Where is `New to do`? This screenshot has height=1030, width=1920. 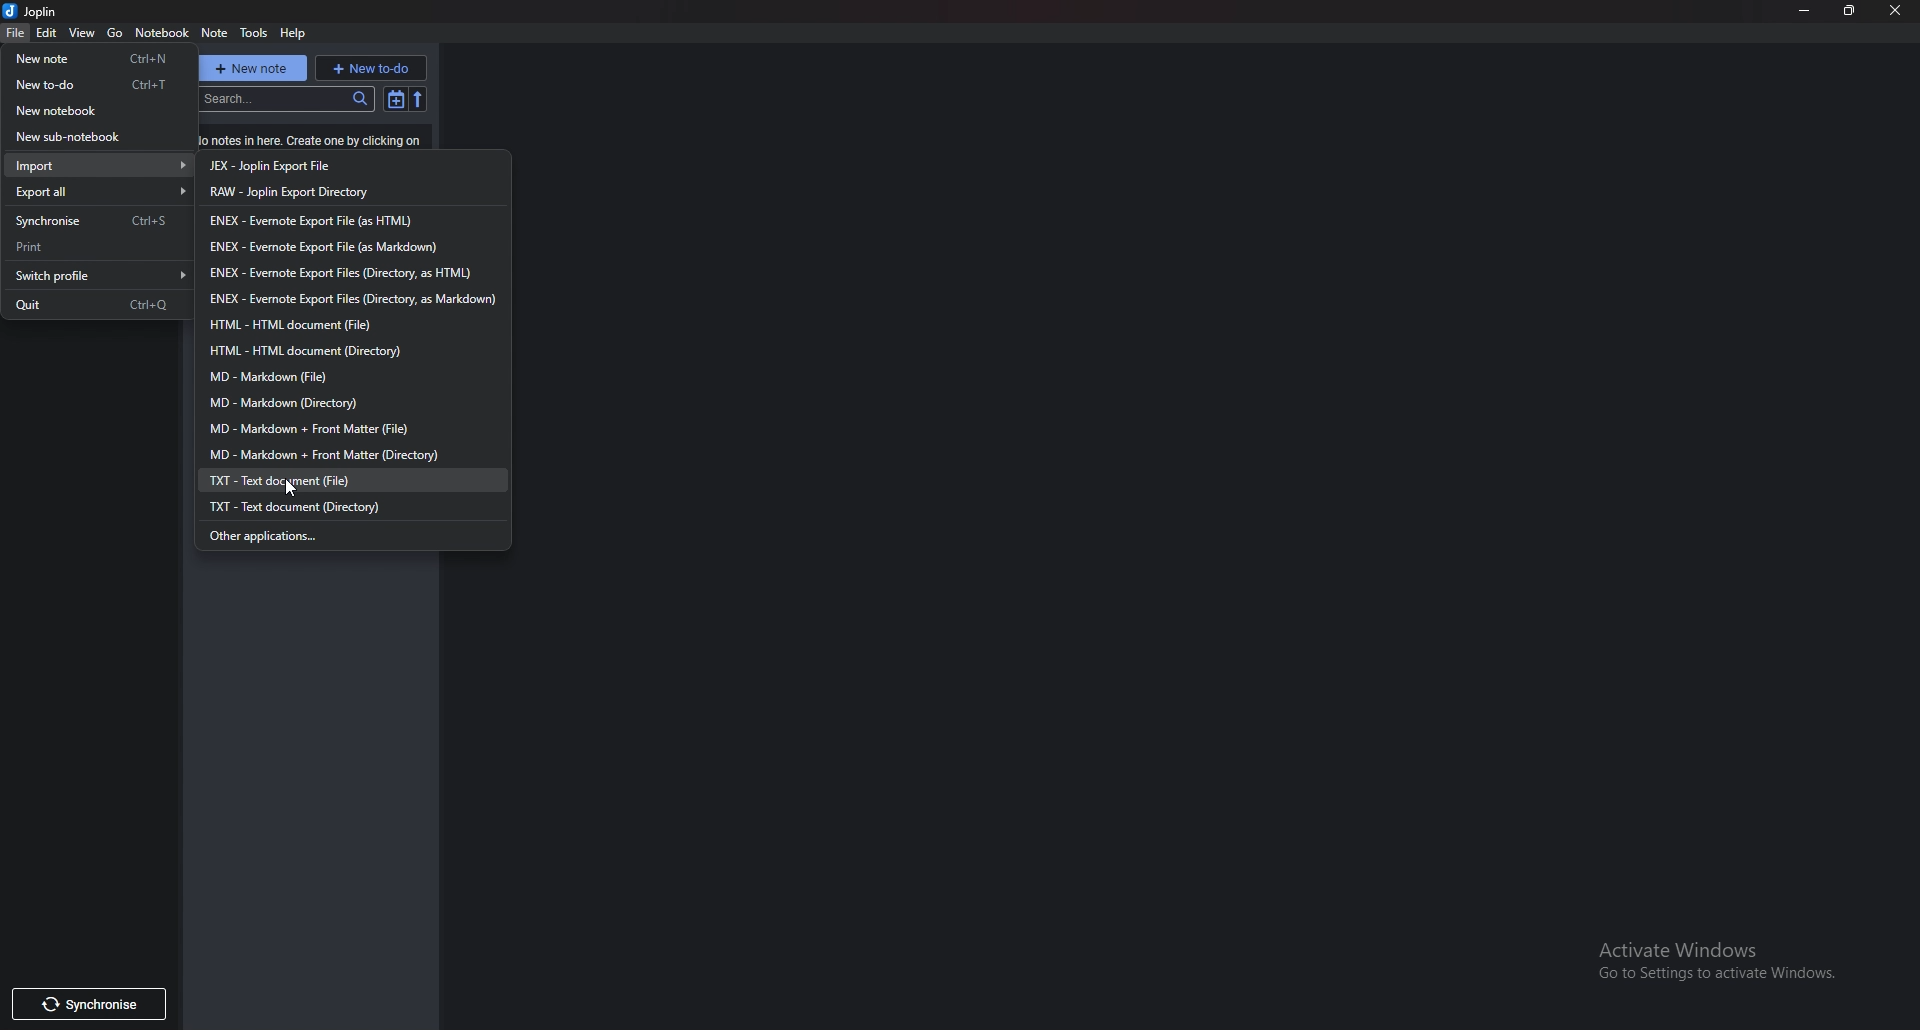 New to do is located at coordinates (99, 84).